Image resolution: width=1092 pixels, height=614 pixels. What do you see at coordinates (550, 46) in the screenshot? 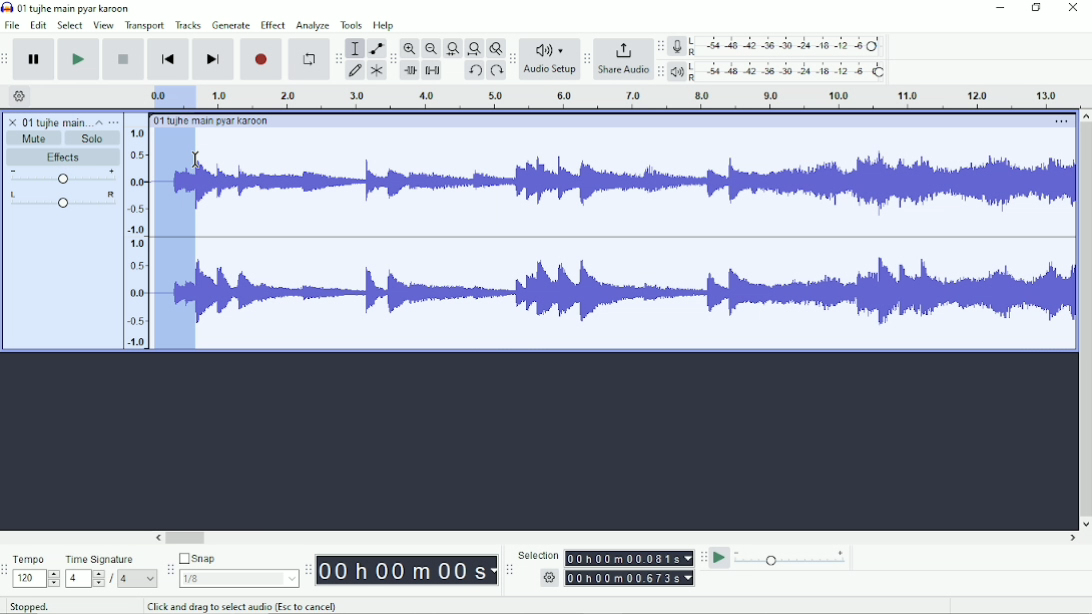
I see `Audio Logo` at bounding box center [550, 46].